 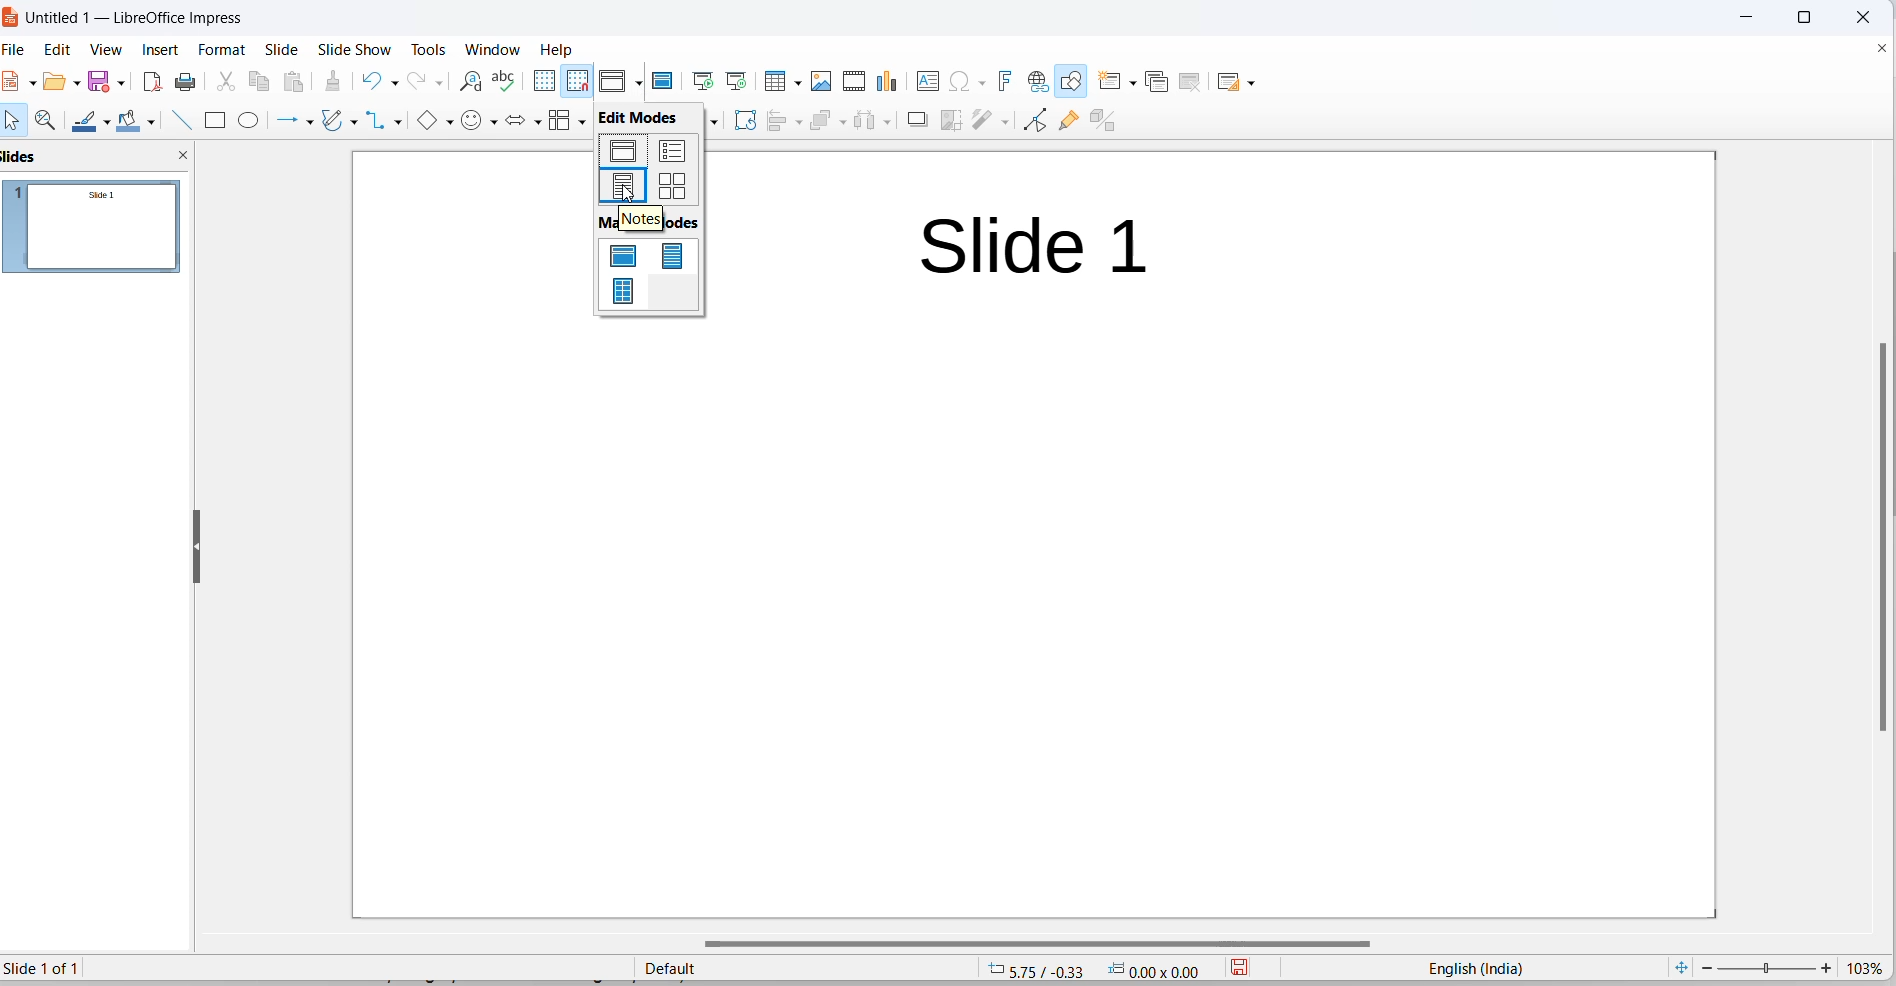 I want to click on new slide options, so click(x=1131, y=82).